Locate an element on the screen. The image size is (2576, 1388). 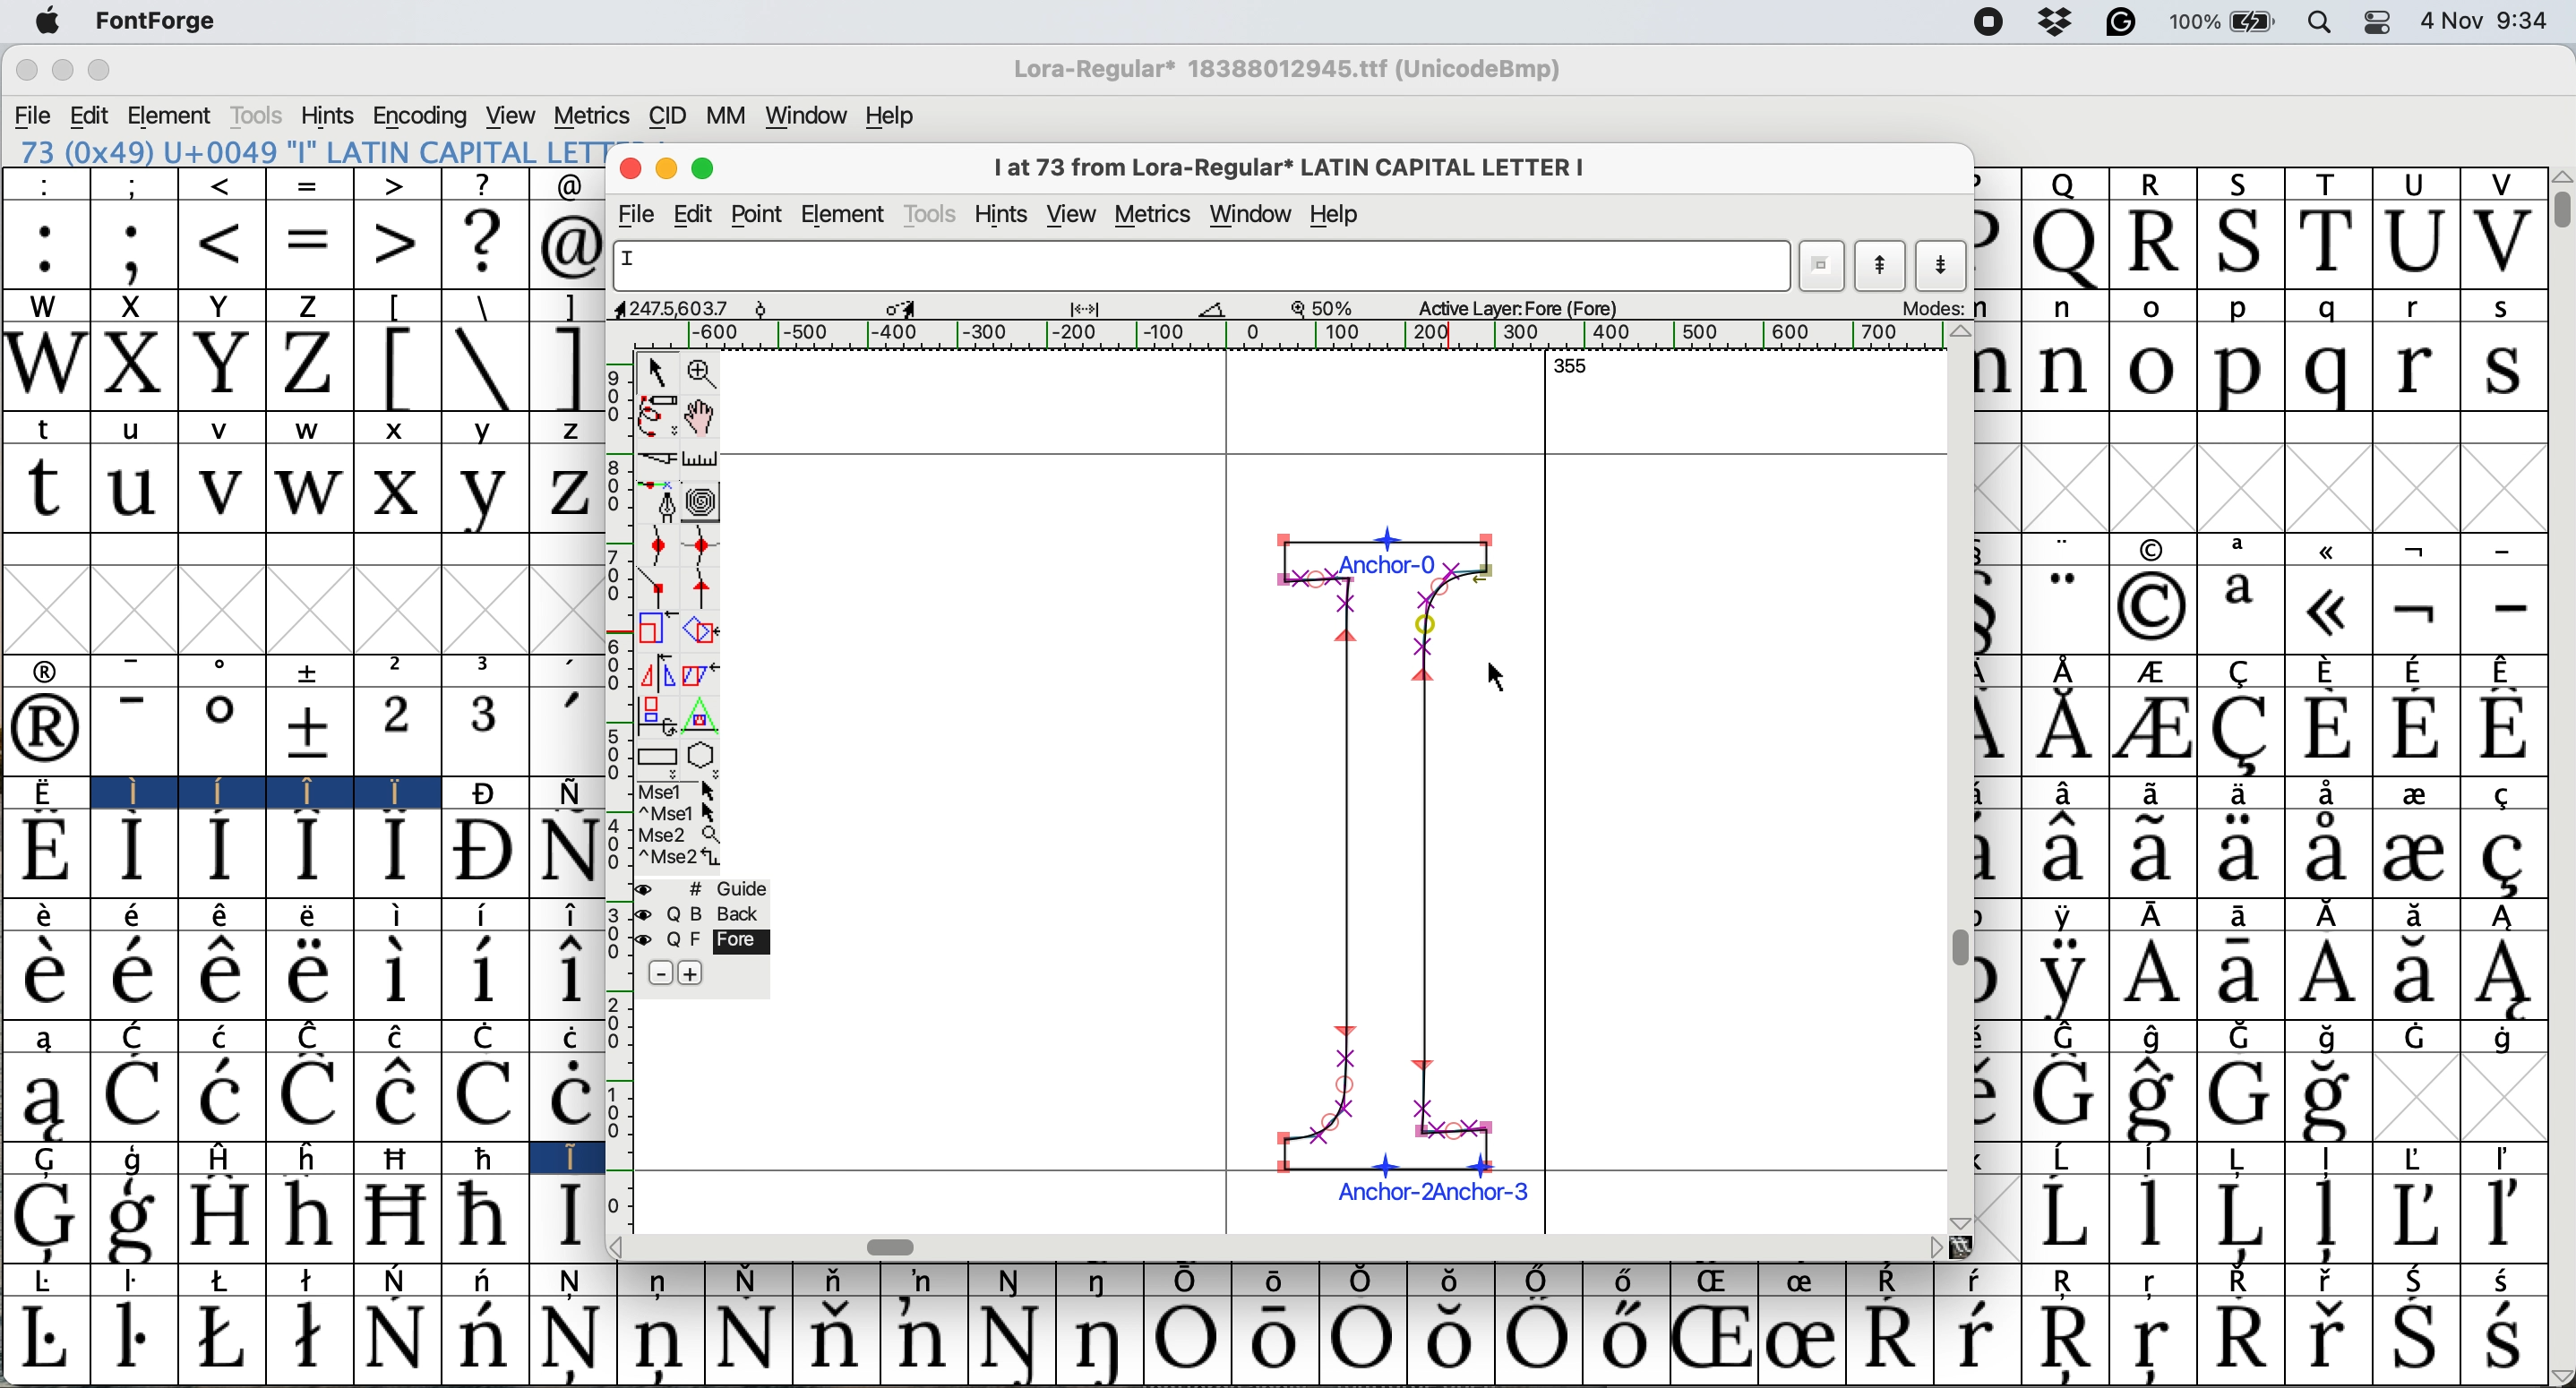
Symbol is located at coordinates (40, 1218).